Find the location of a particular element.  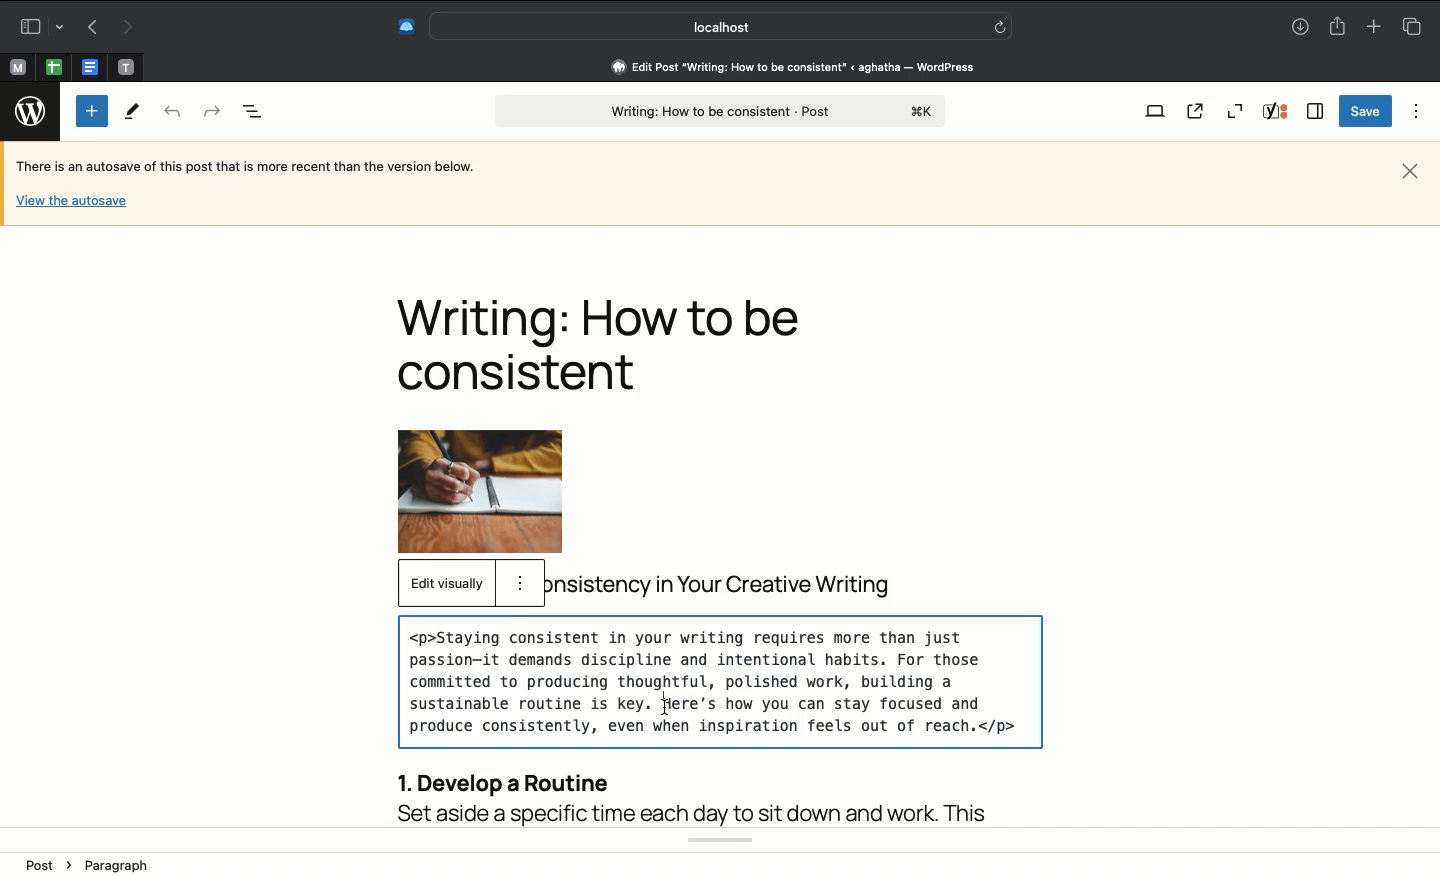

Options is located at coordinates (1412, 111).